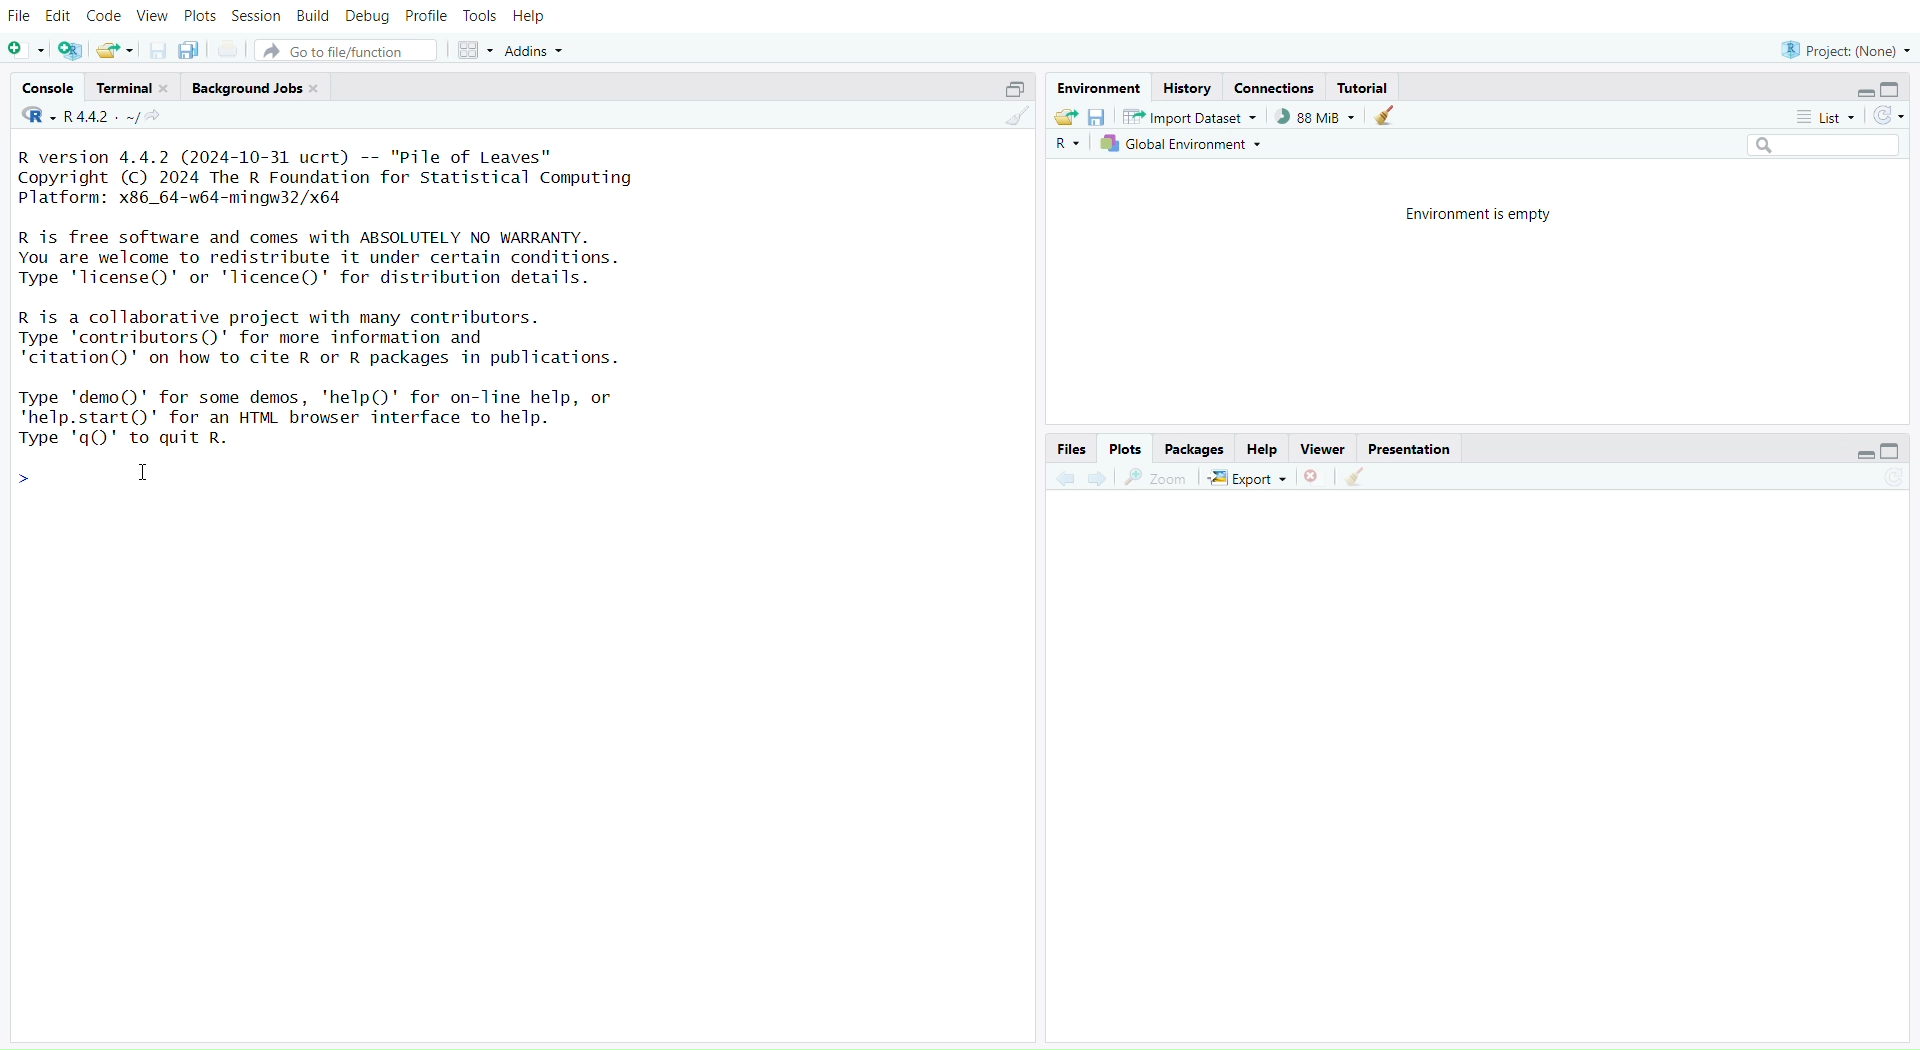 The height and width of the screenshot is (1050, 1920). I want to click on tutorial, so click(1365, 89).